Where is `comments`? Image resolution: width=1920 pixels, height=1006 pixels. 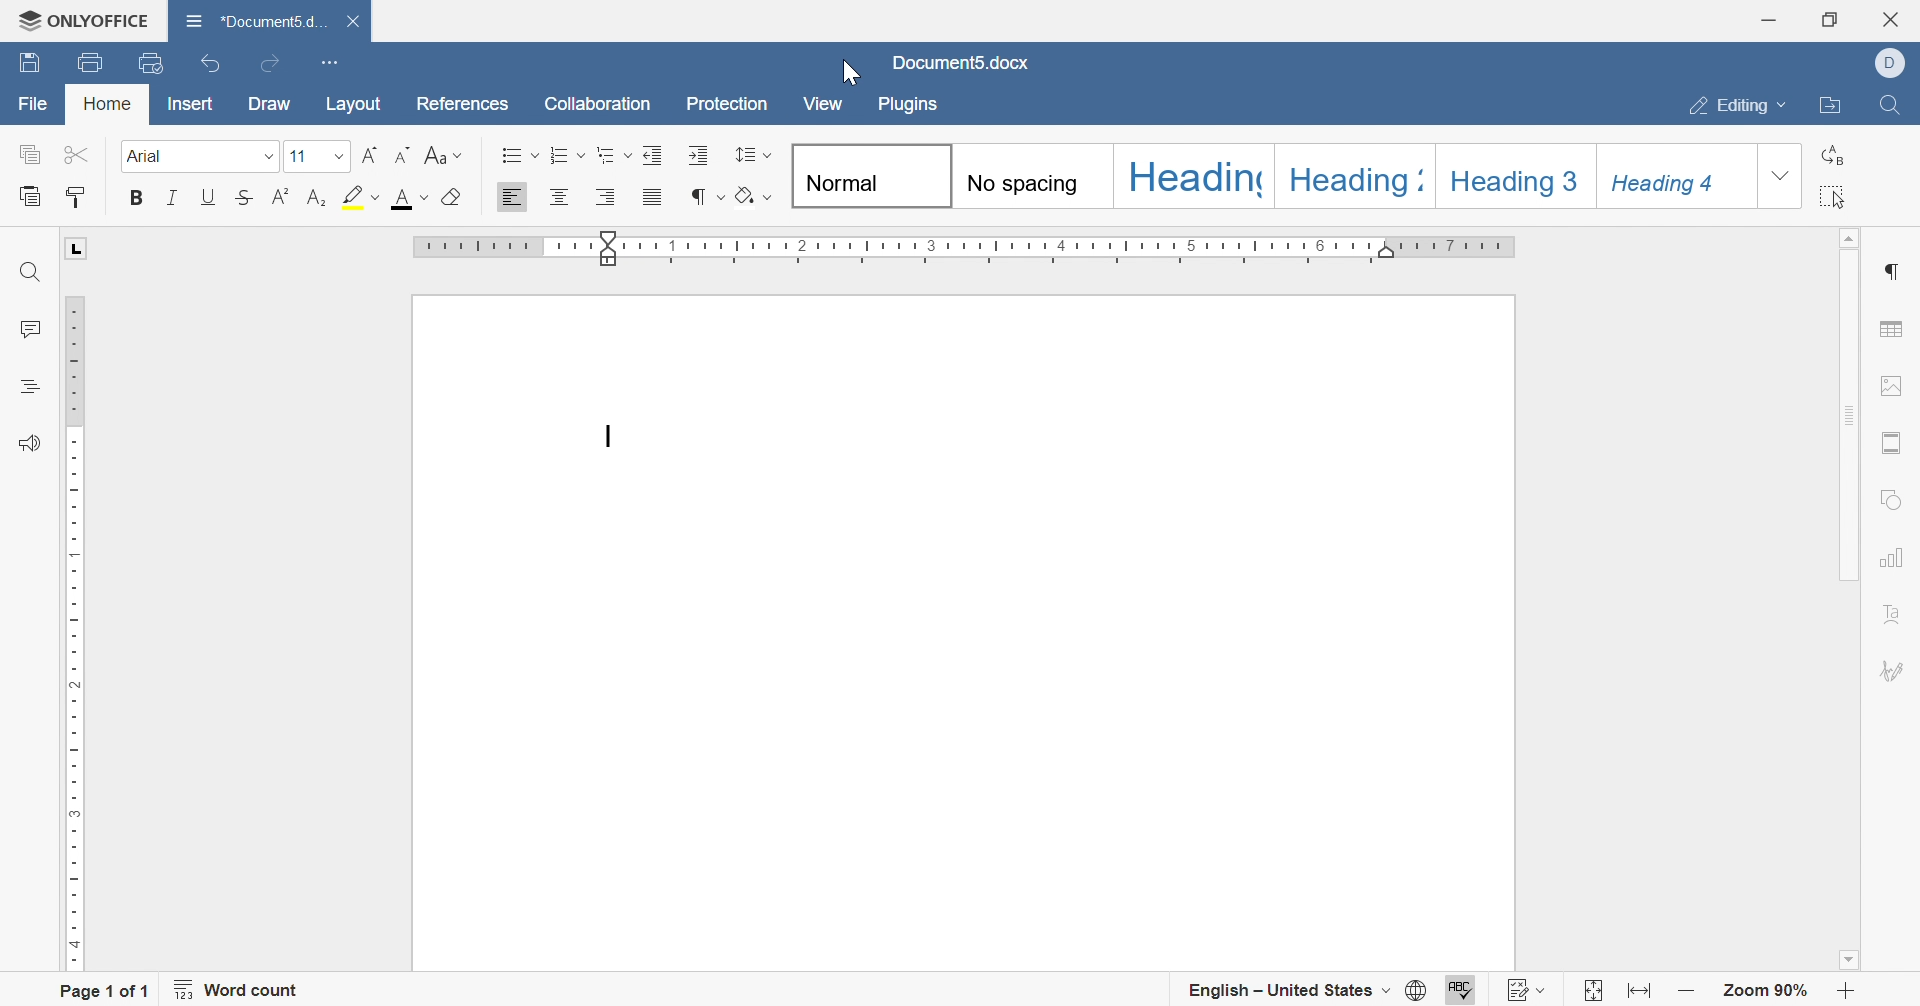
comments is located at coordinates (29, 327).